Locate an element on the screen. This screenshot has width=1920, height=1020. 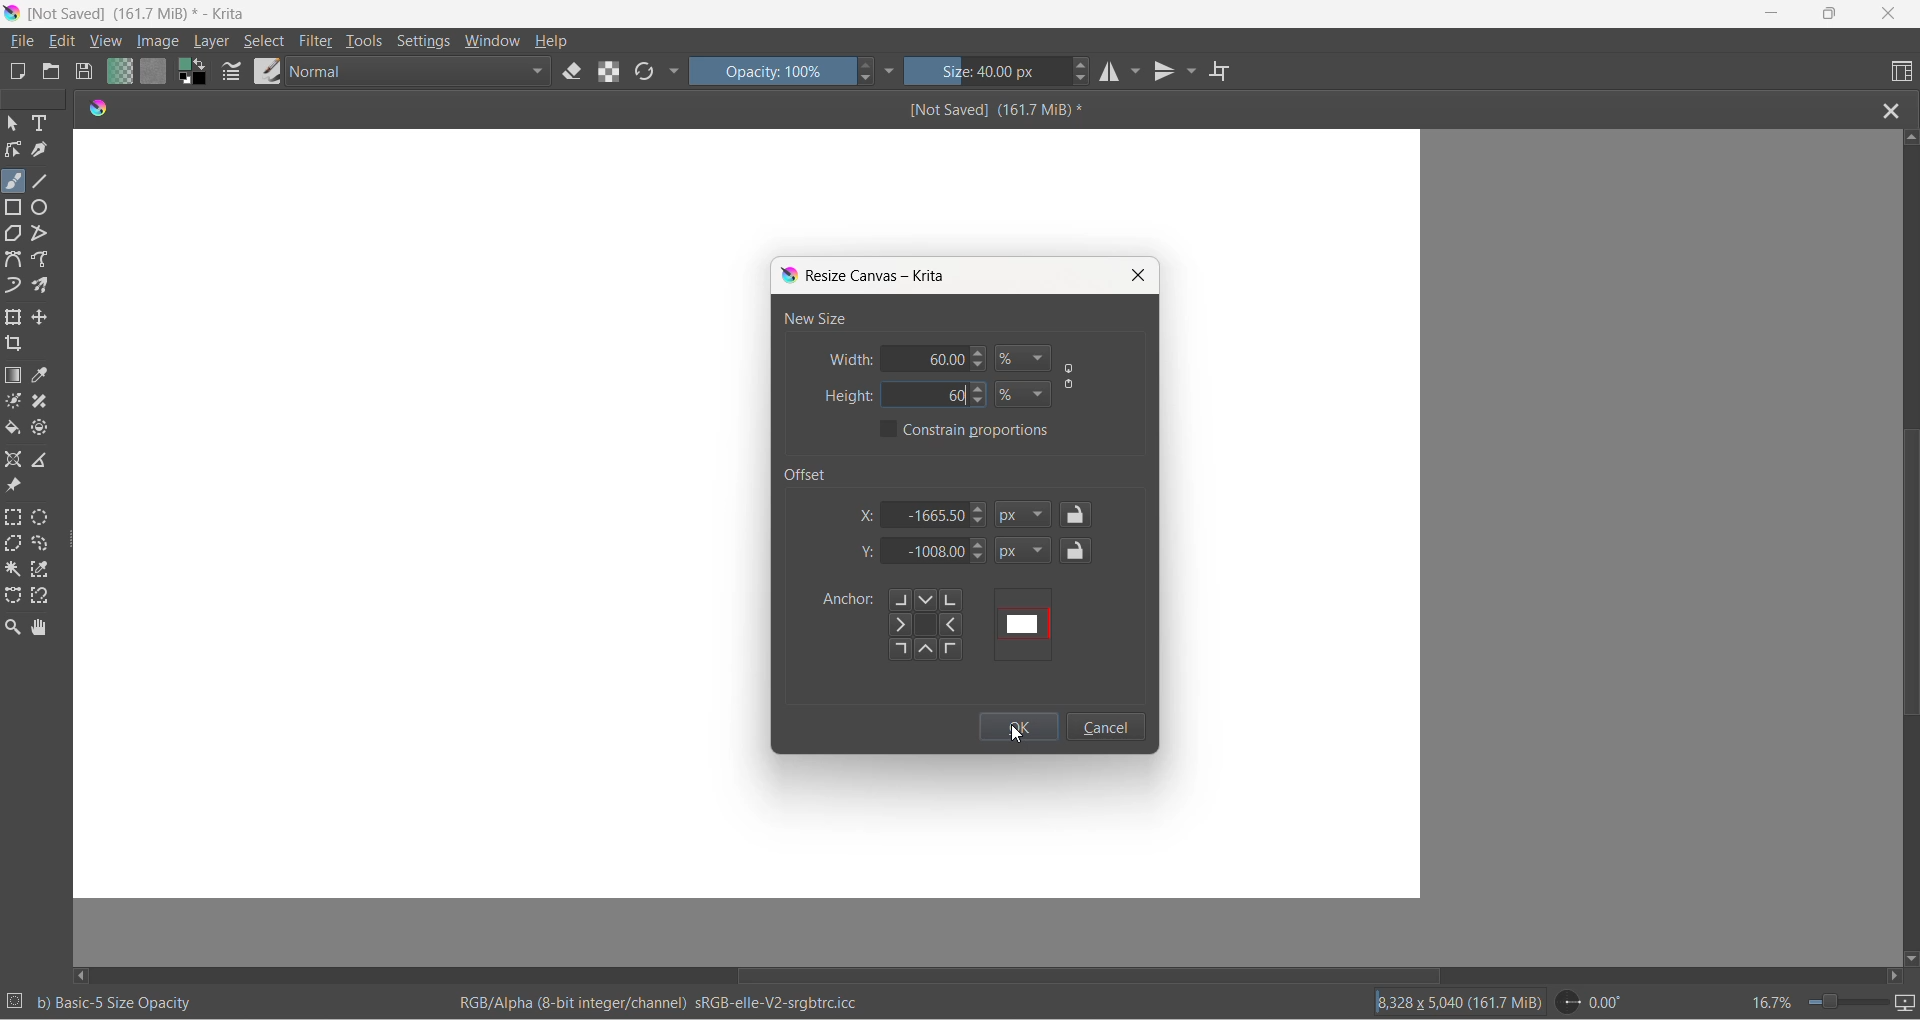
multibrush tool is located at coordinates (47, 286).